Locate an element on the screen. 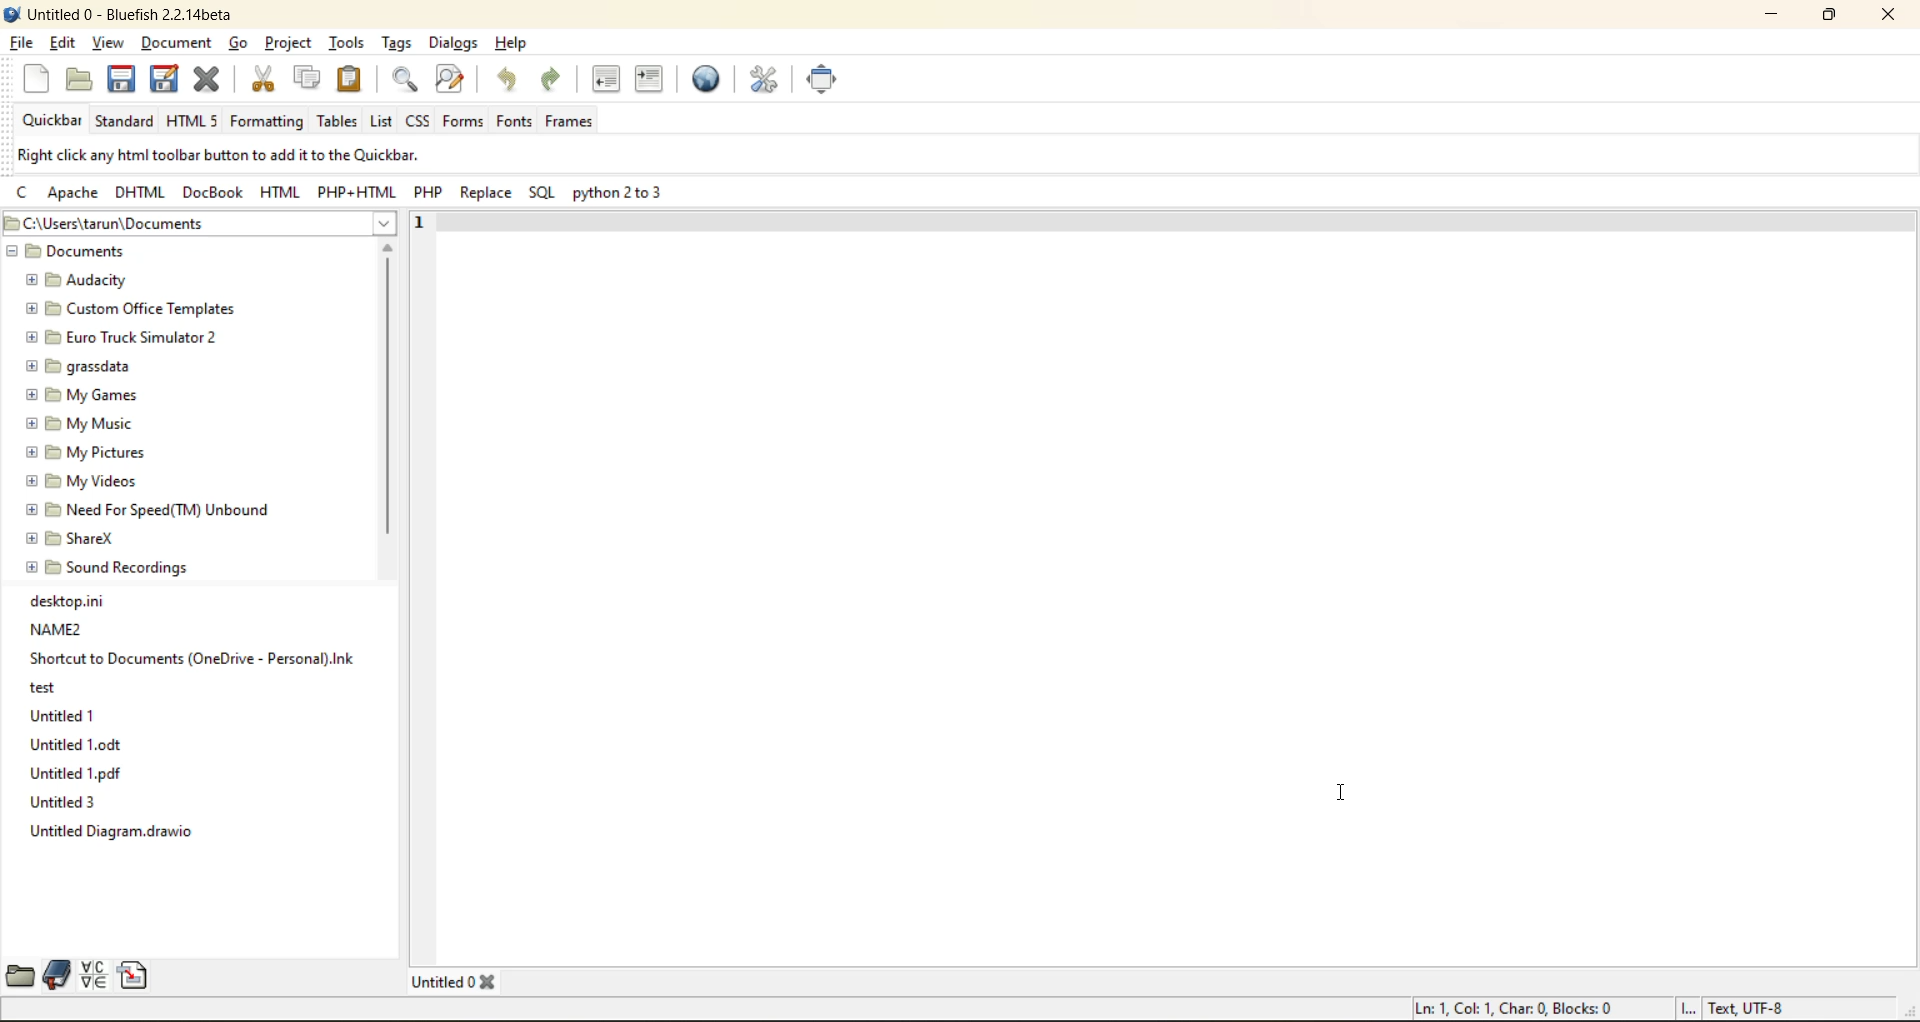 This screenshot has height=1022, width=1920. vertical scroll bar is located at coordinates (387, 399).